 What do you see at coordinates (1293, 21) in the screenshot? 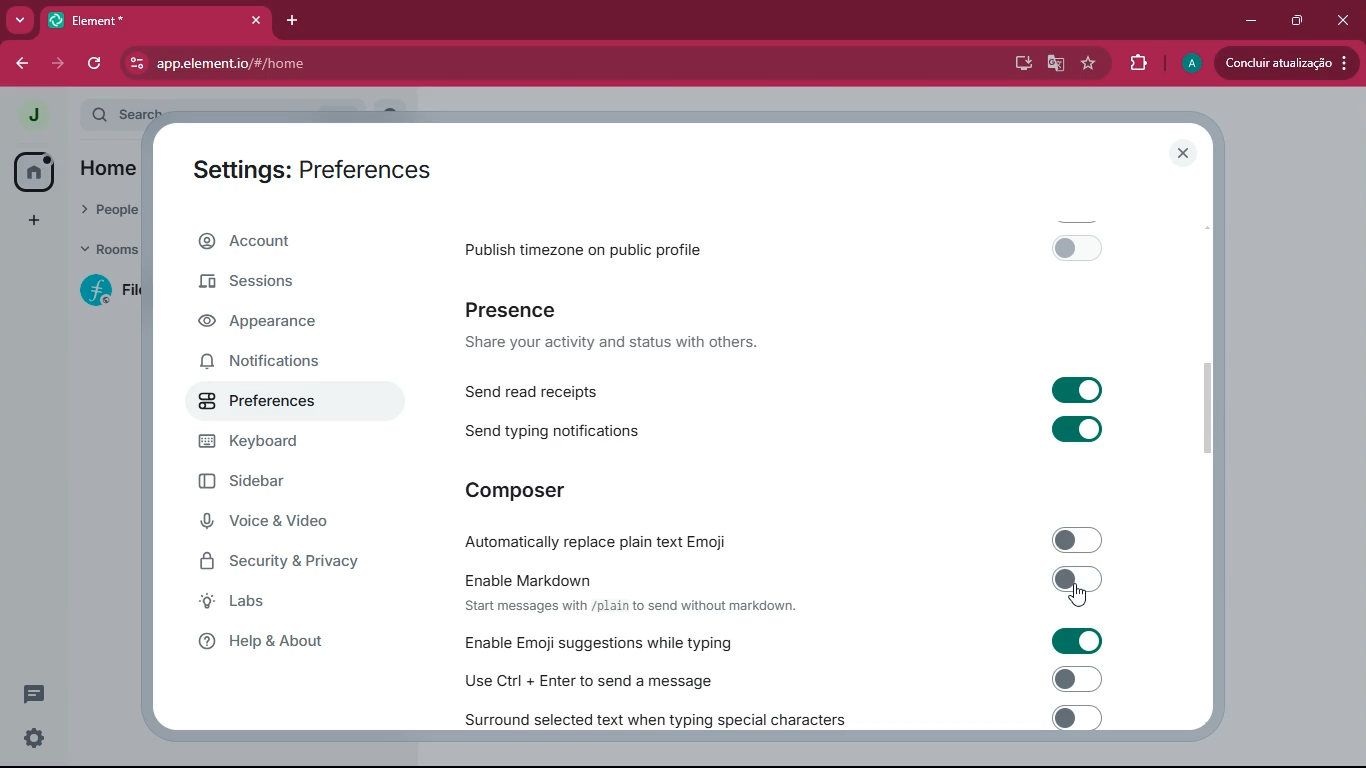
I see `maximize` at bounding box center [1293, 21].